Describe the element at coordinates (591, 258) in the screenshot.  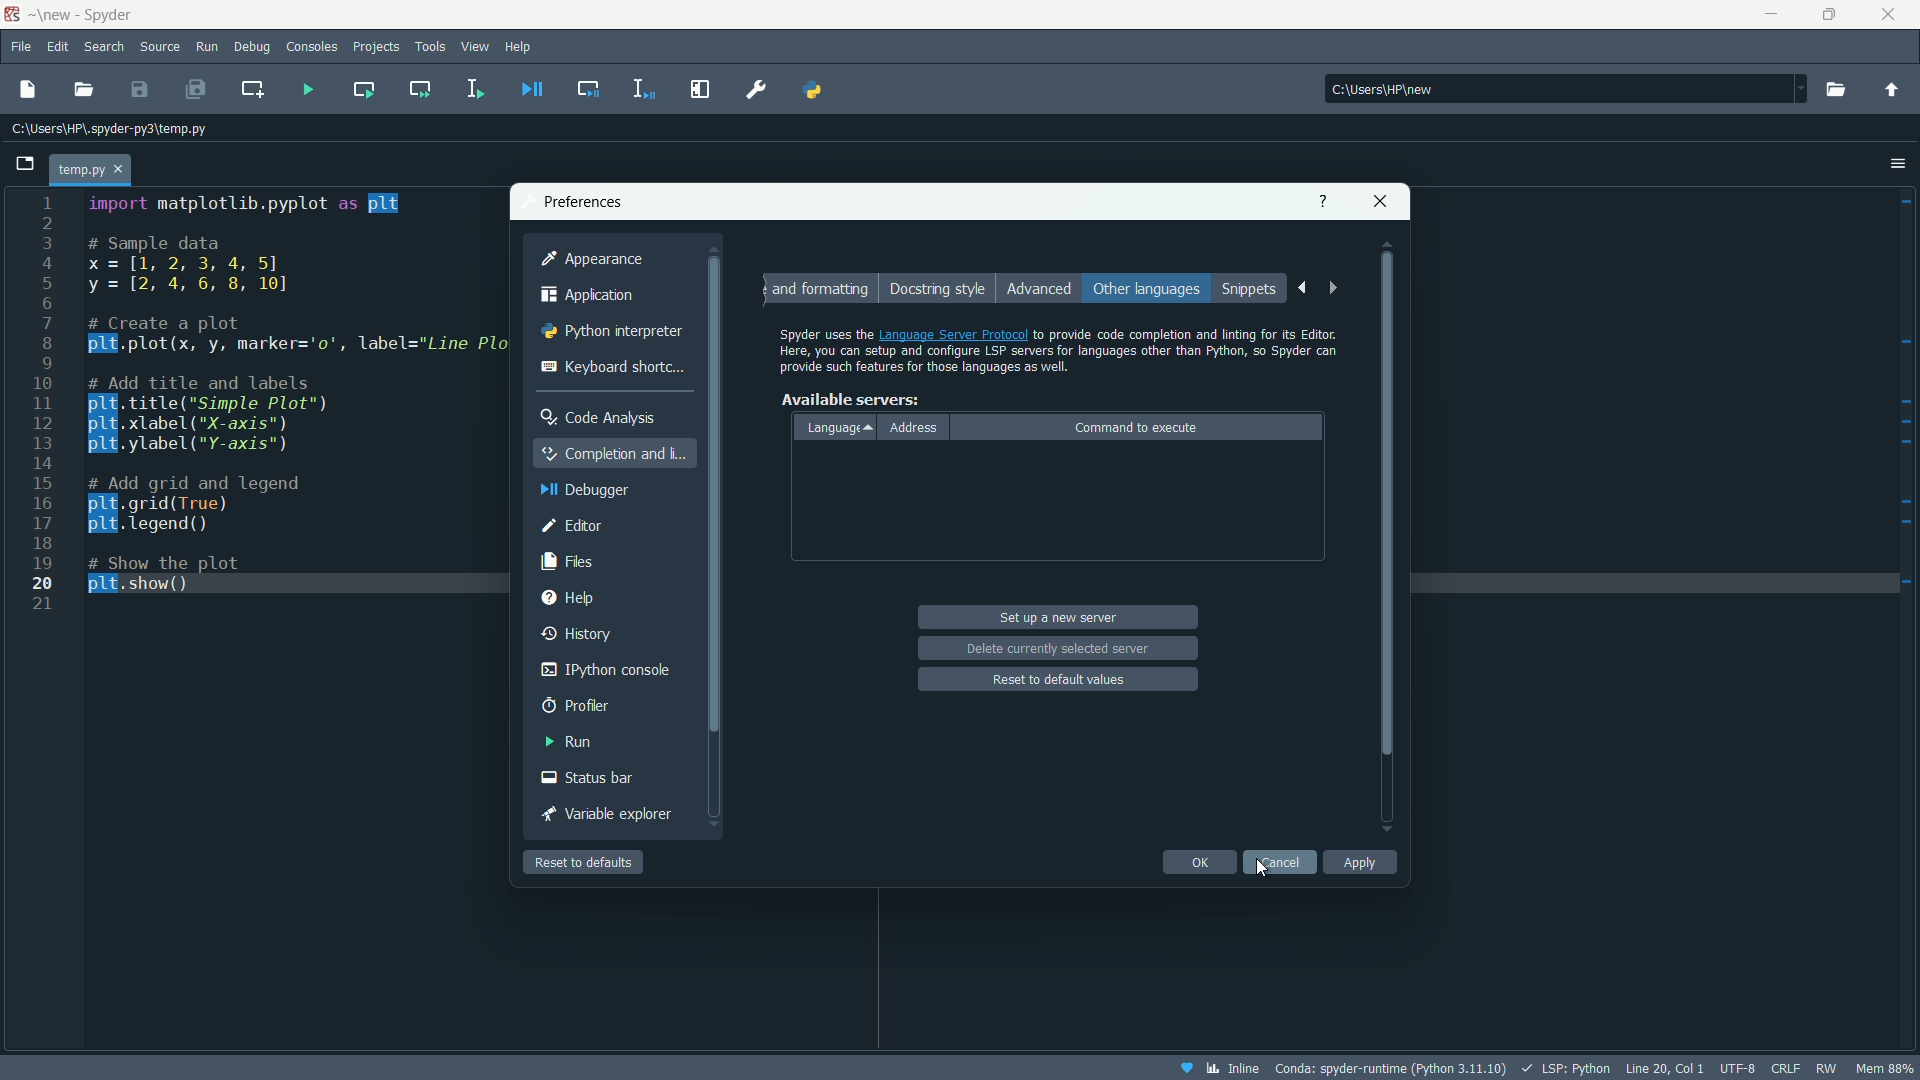
I see `appearance` at that location.